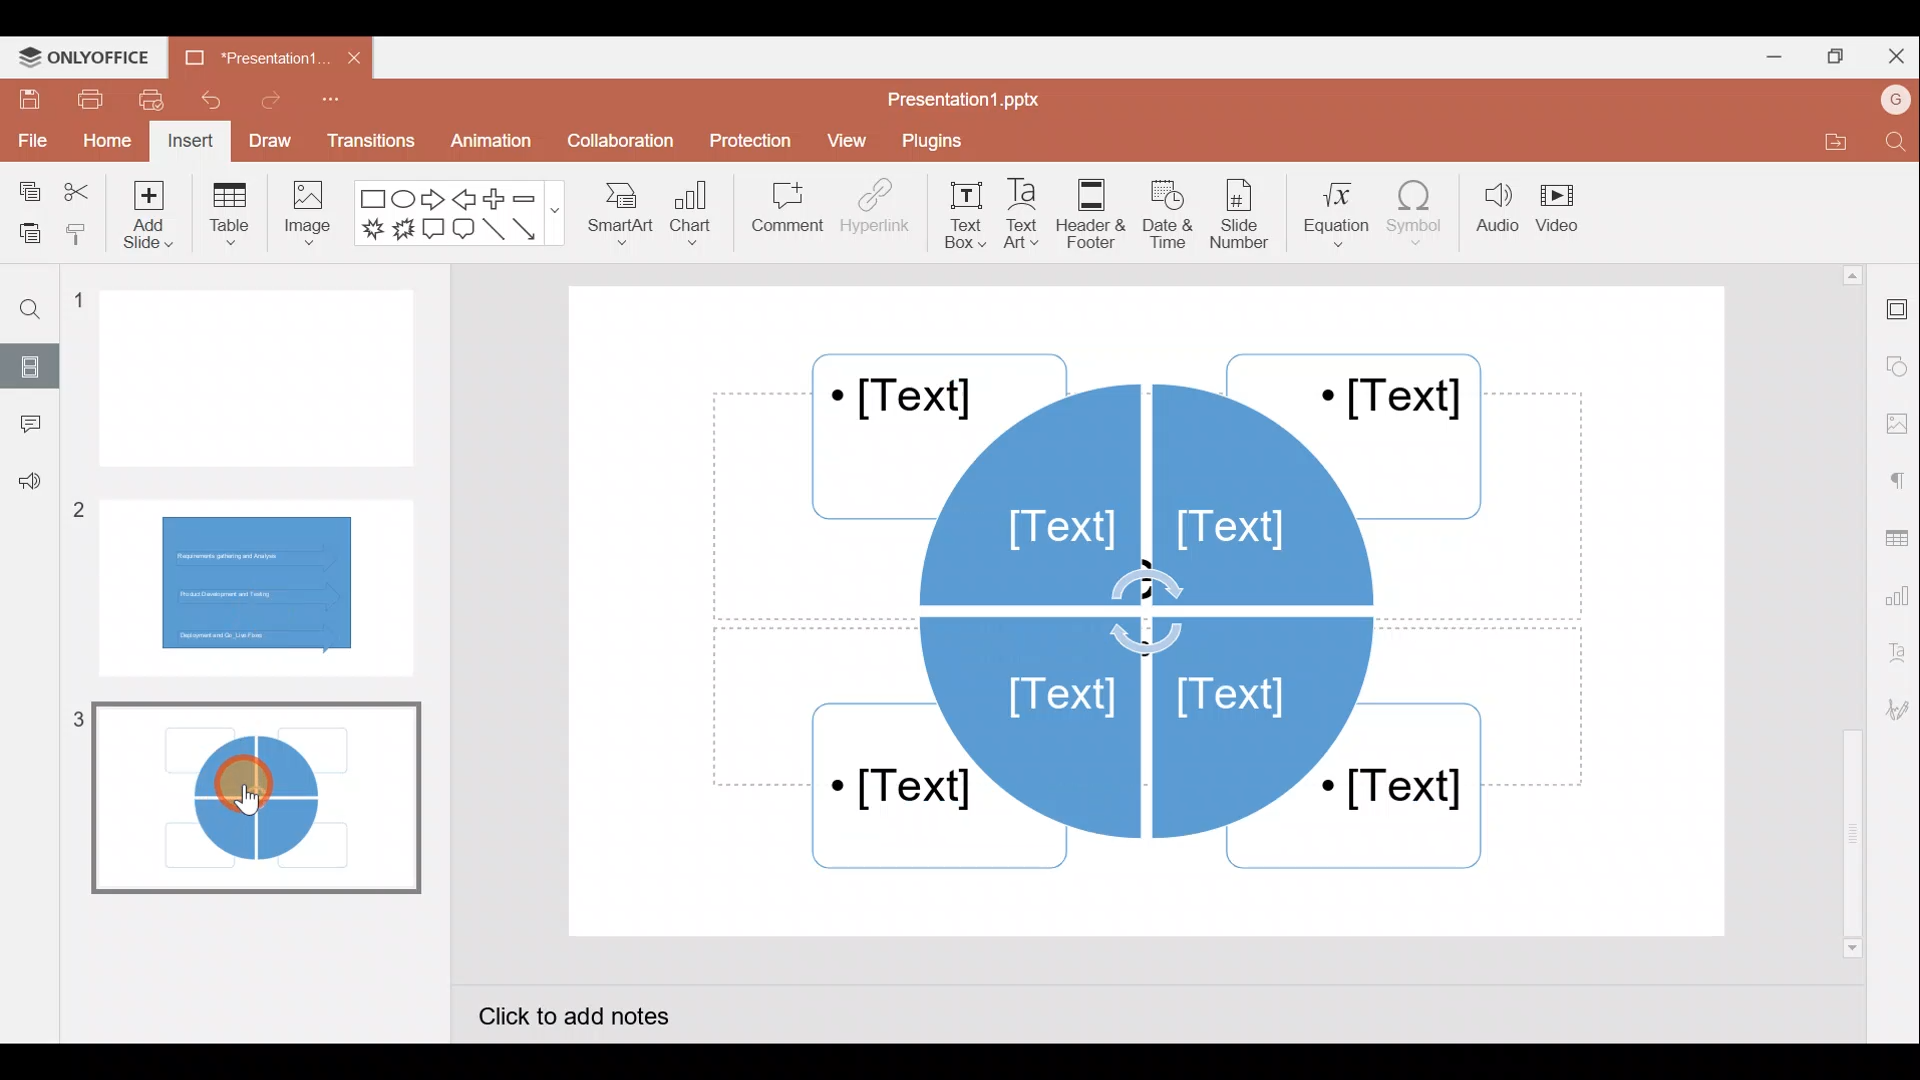 The width and height of the screenshot is (1920, 1080). Describe the element at coordinates (618, 141) in the screenshot. I see `Collaboration` at that location.